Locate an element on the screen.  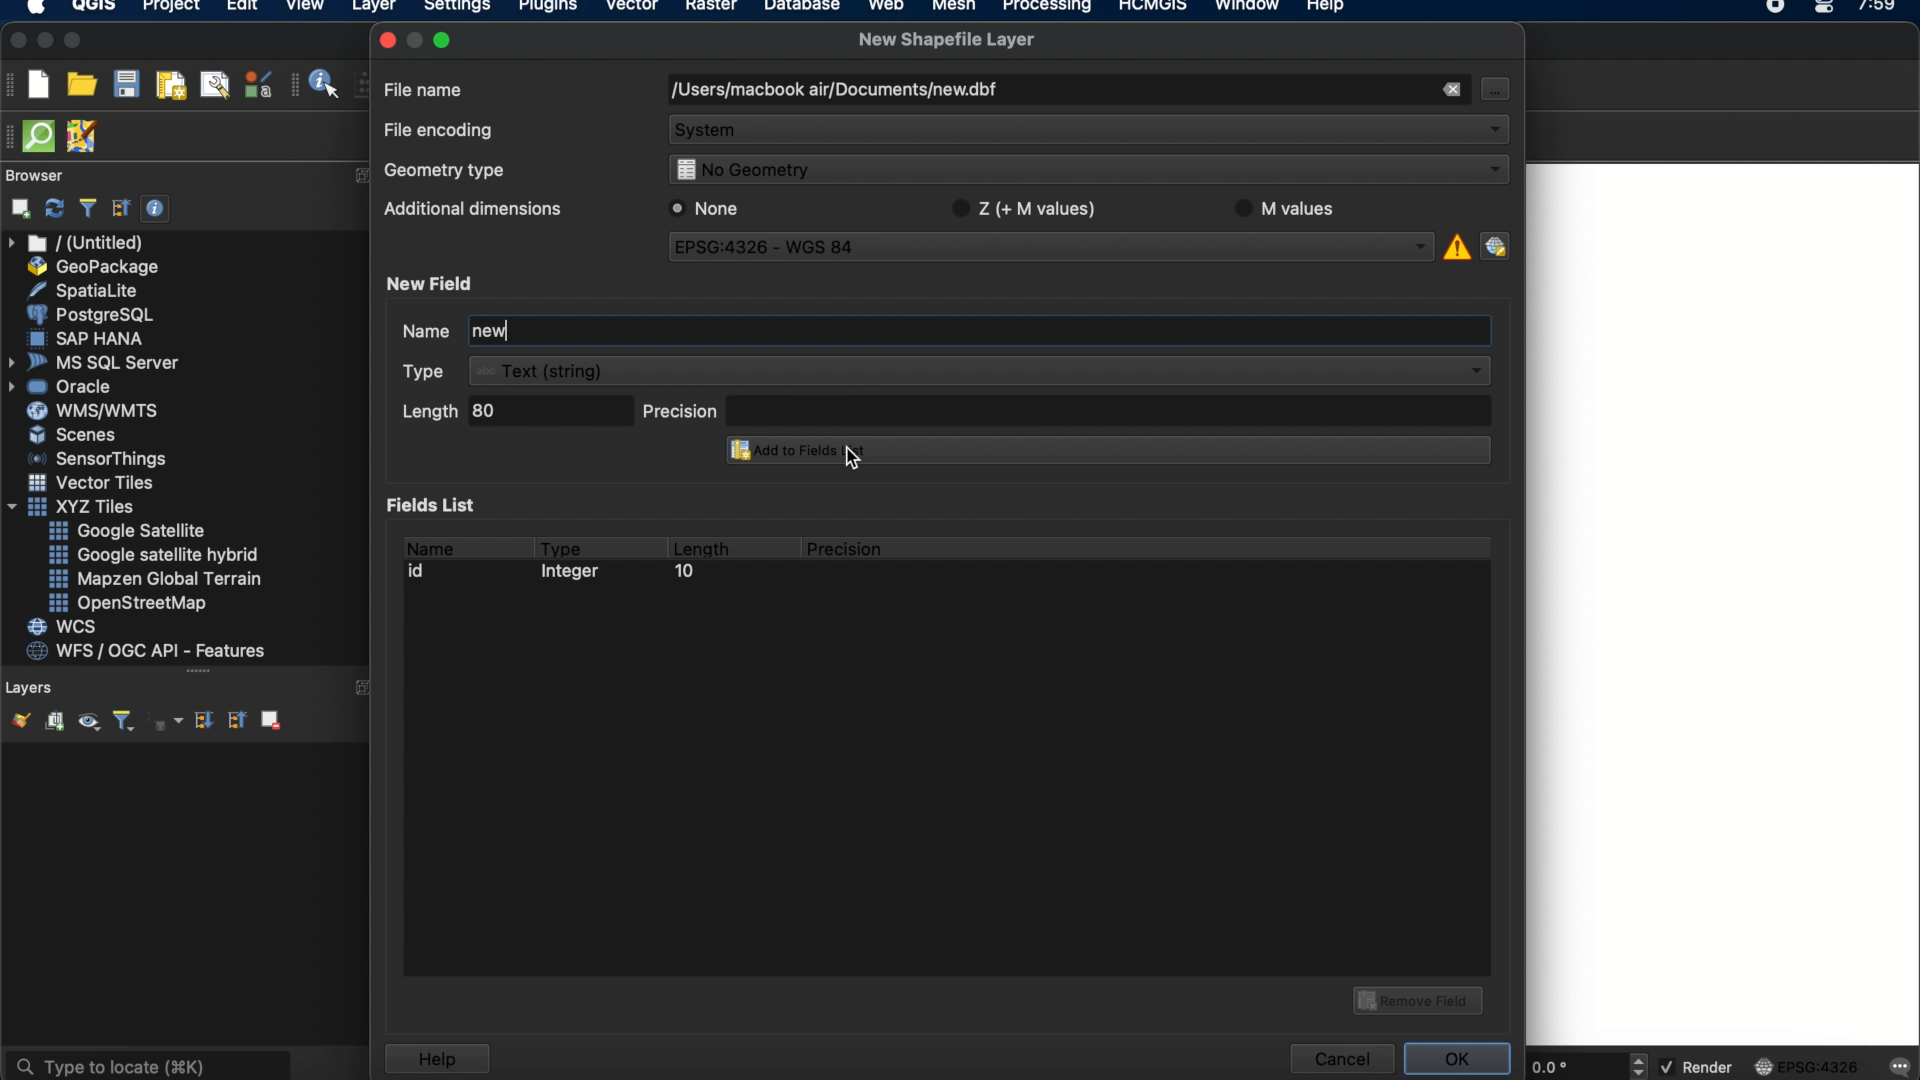
sap hana is located at coordinates (89, 338).